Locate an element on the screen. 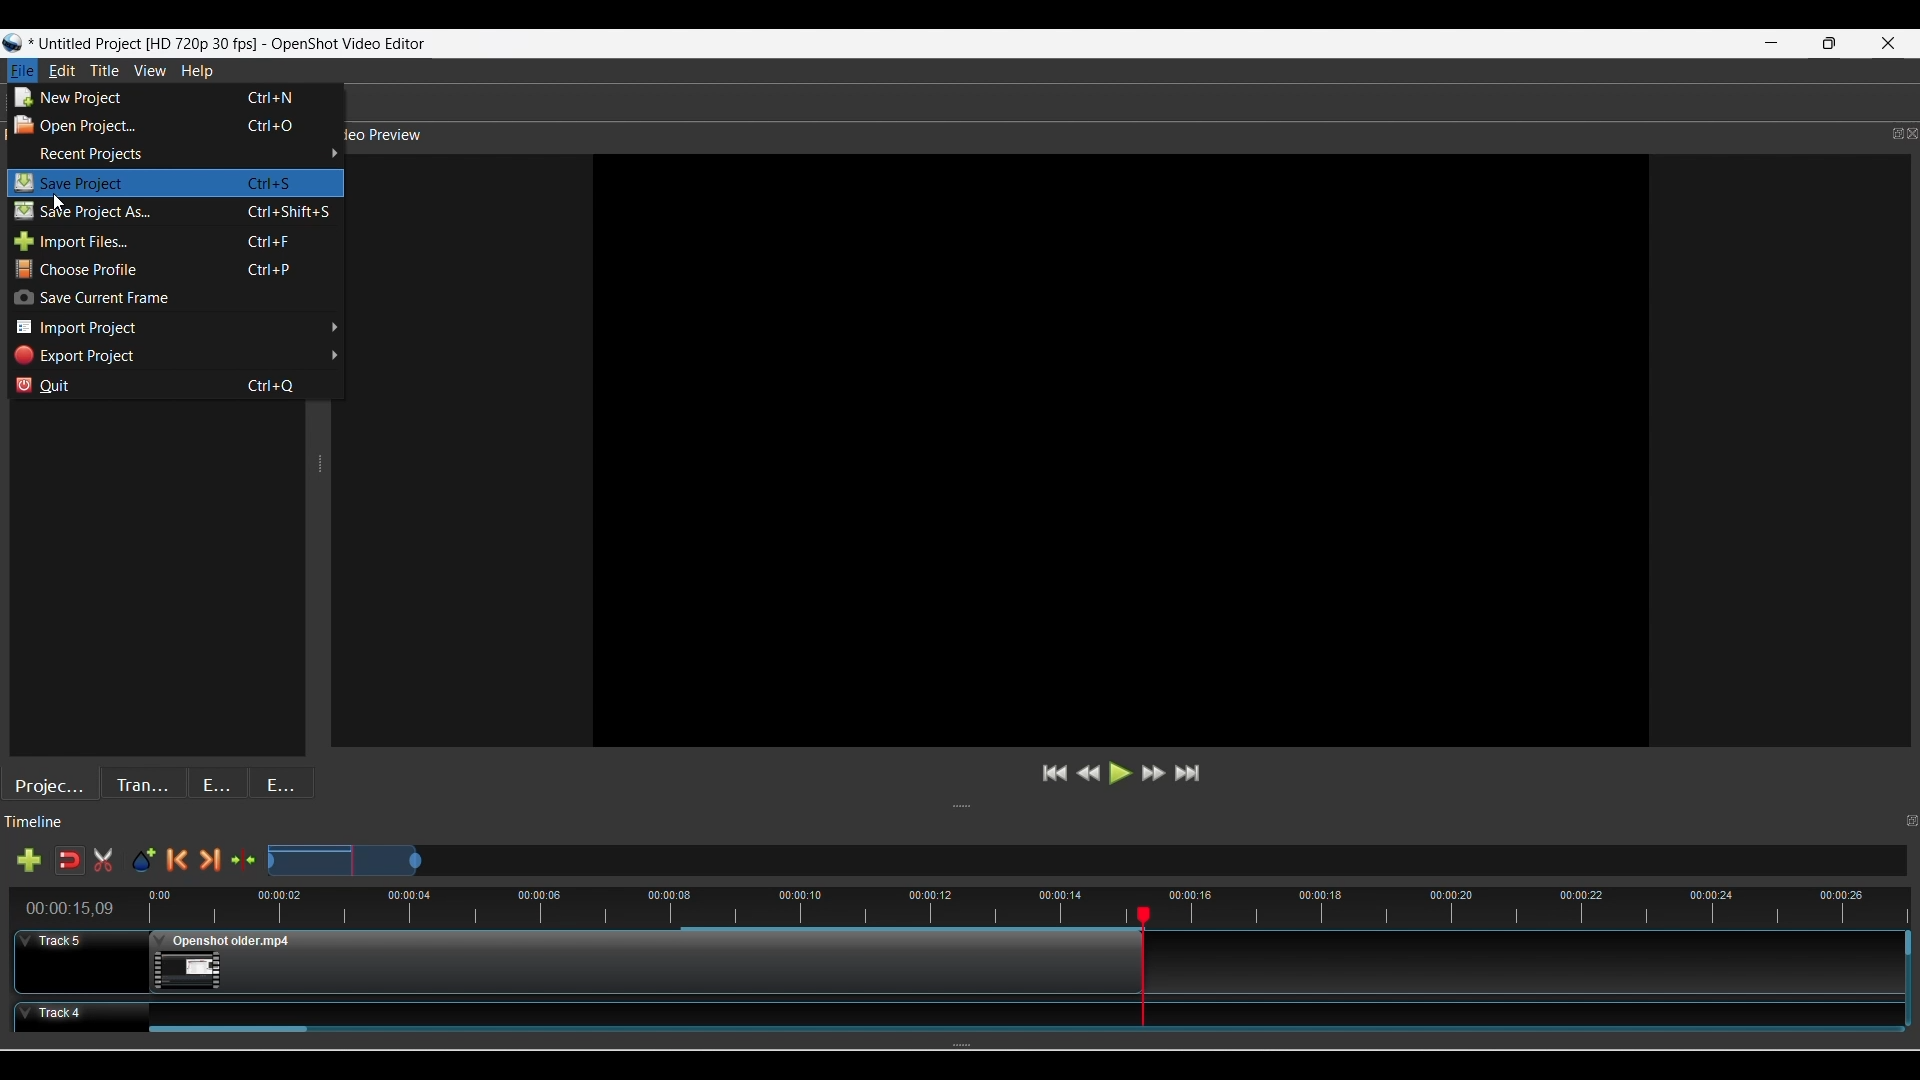 The width and height of the screenshot is (1920, 1080). Center the timeline on the playhead is located at coordinates (243, 860).